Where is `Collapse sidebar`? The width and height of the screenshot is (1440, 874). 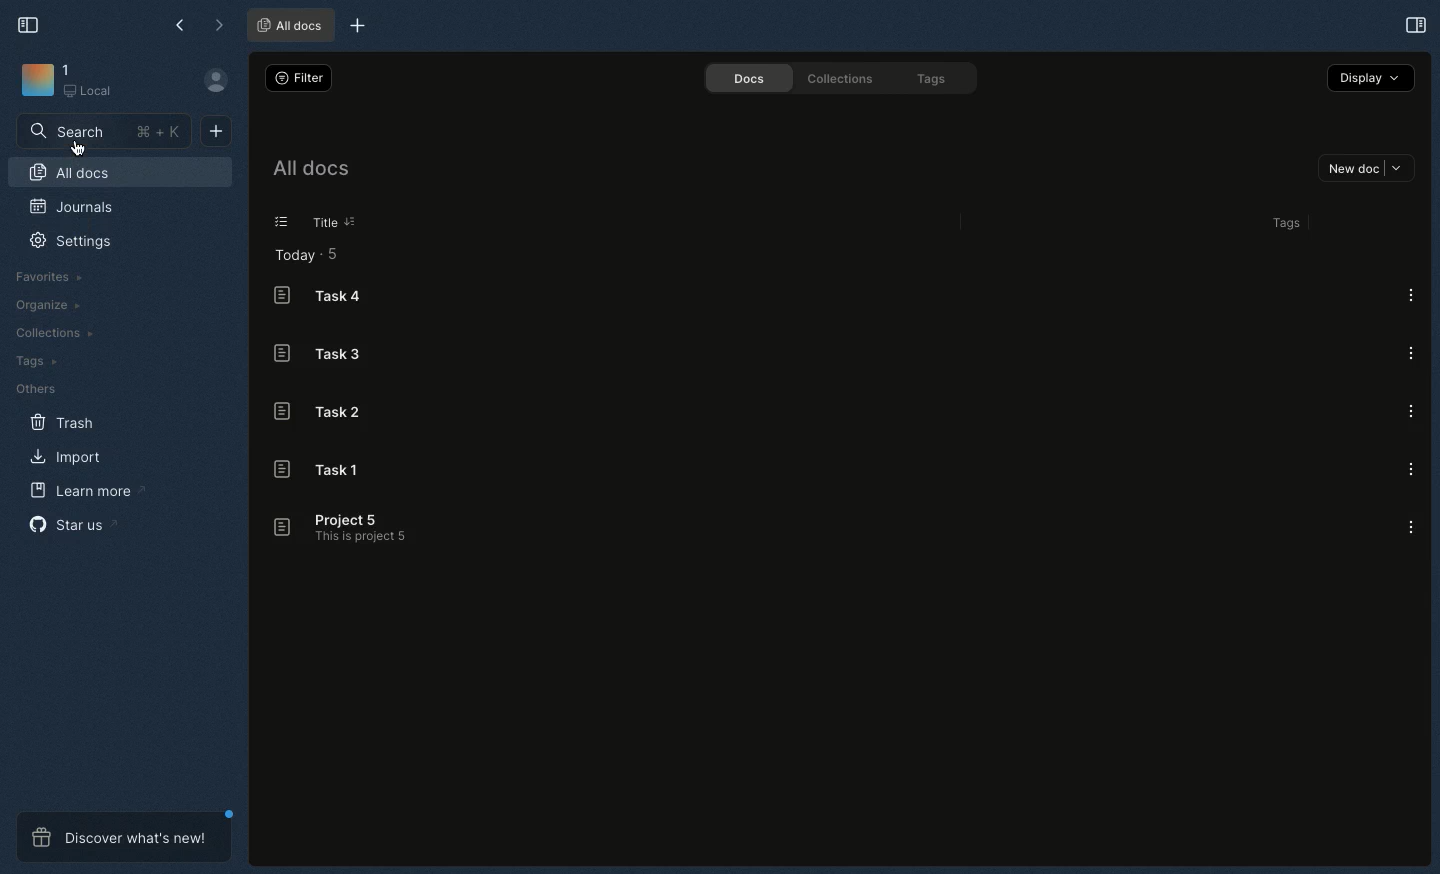
Collapse sidebar is located at coordinates (27, 23).